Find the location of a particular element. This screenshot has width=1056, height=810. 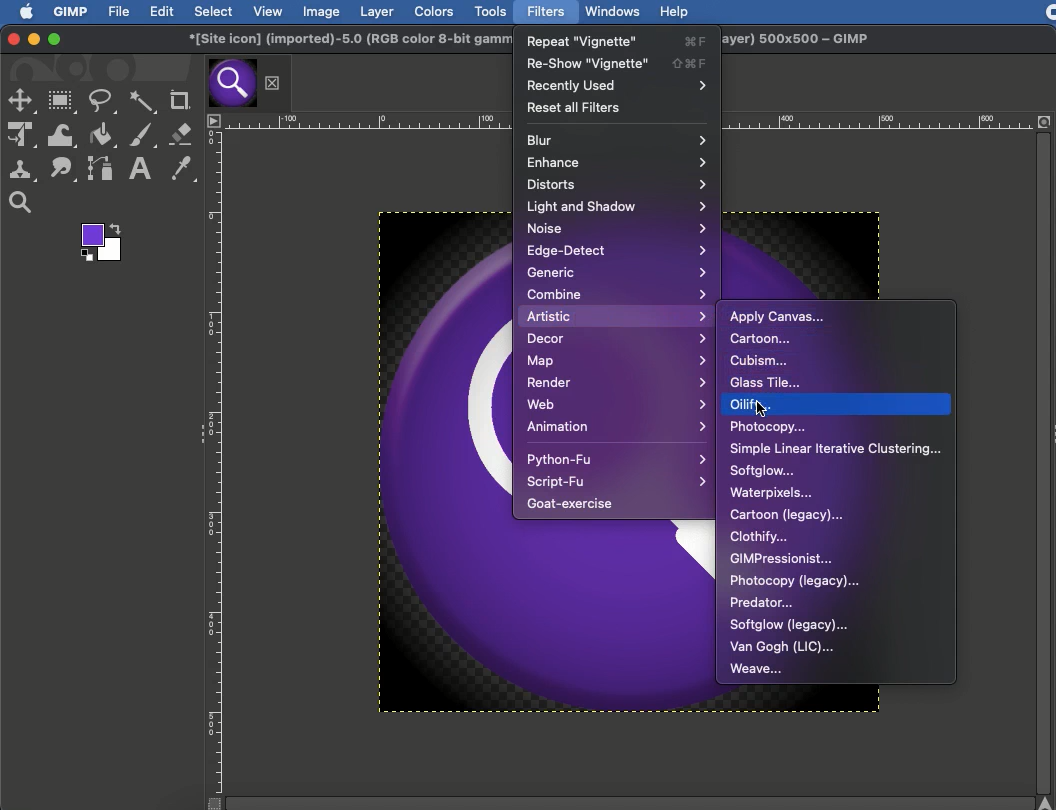

Decor is located at coordinates (616, 340).